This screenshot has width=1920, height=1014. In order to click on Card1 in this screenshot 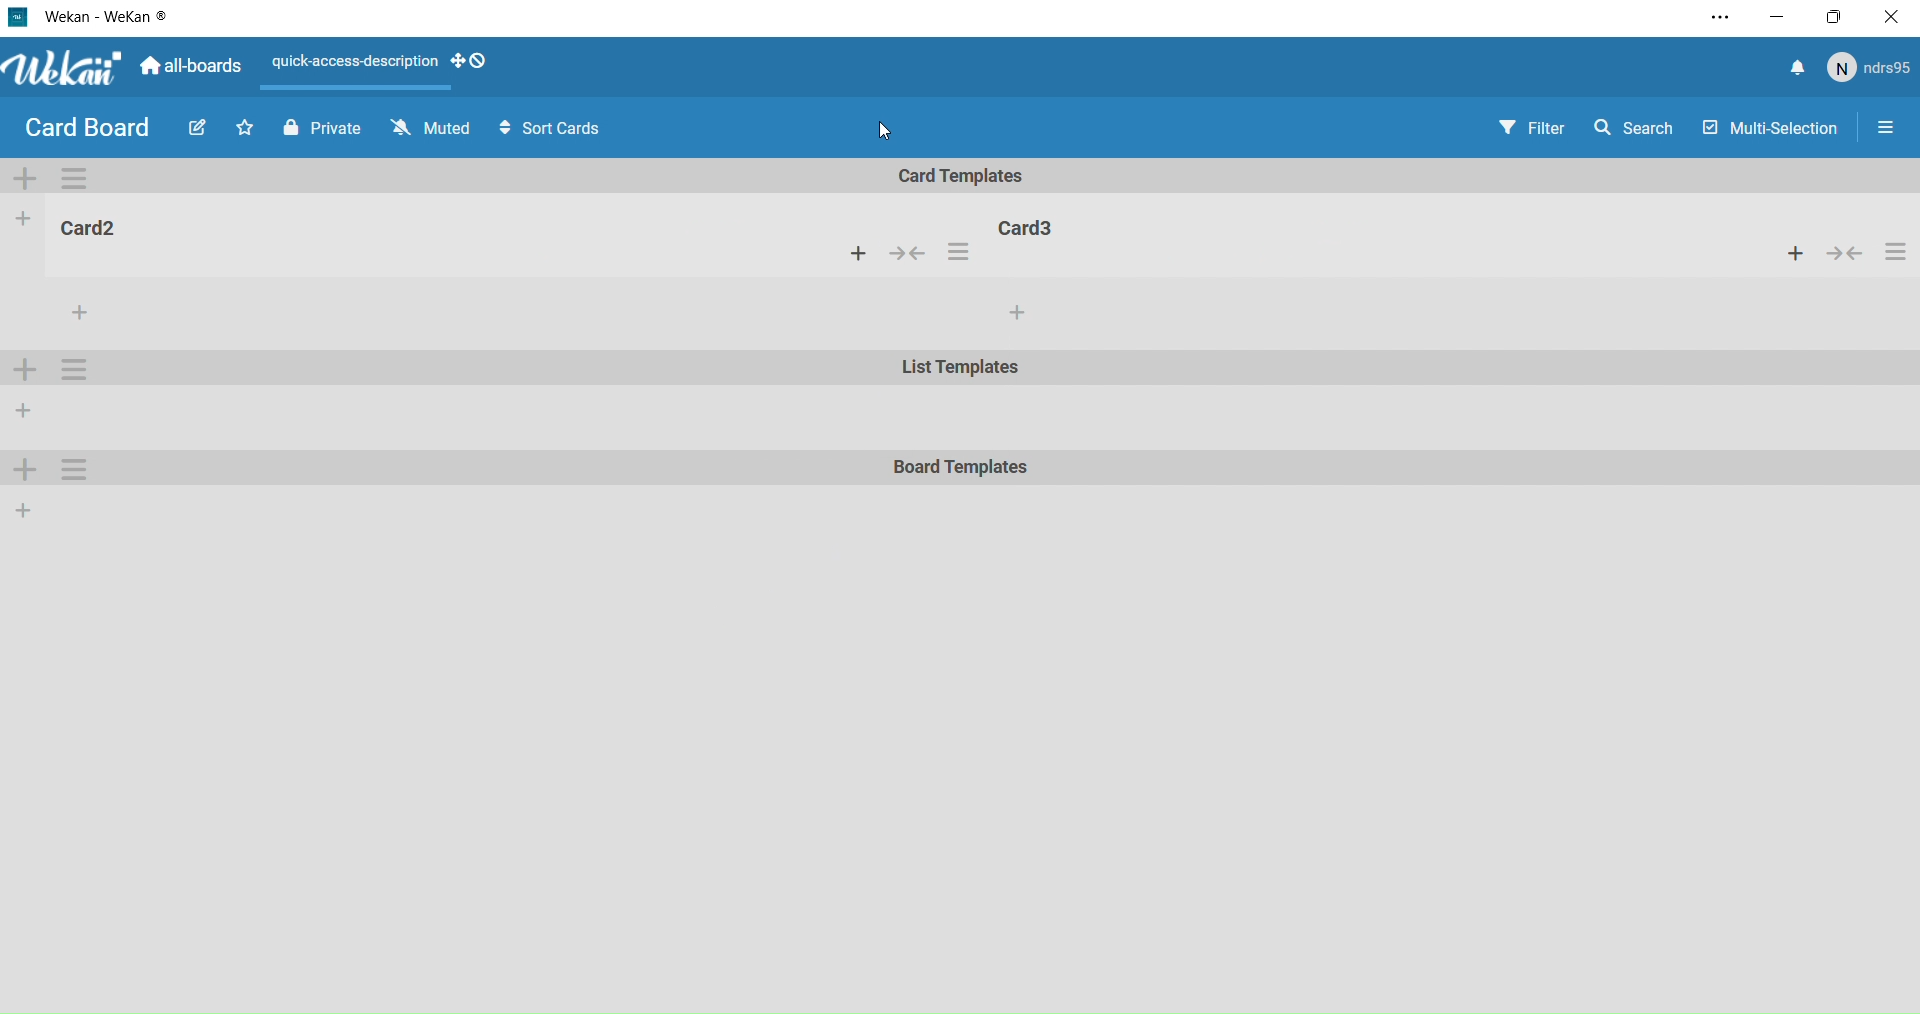, I will do `click(90, 228)`.